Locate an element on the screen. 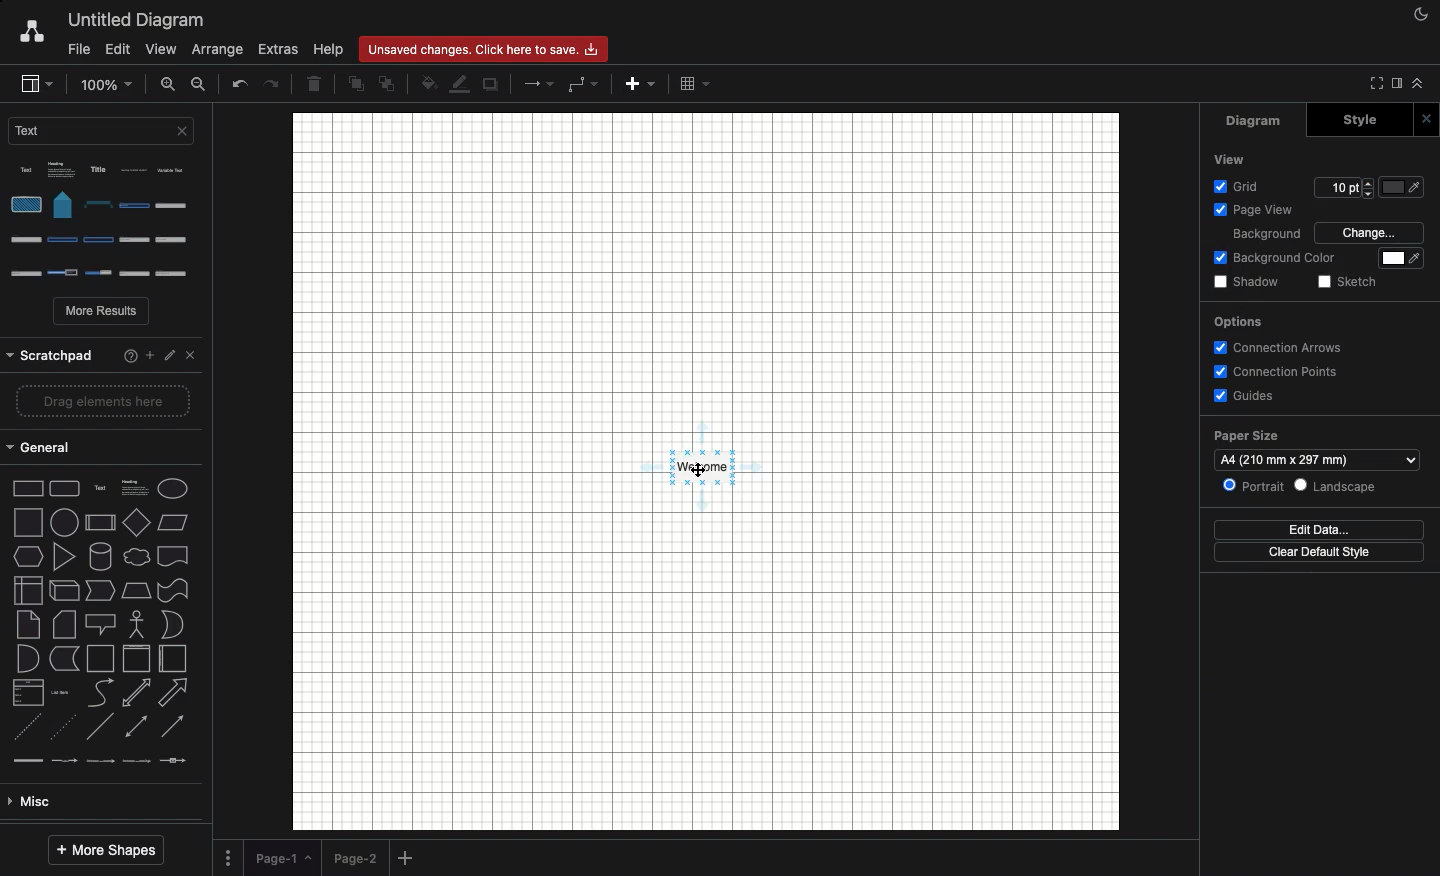  changes is located at coordinates (489, 48).